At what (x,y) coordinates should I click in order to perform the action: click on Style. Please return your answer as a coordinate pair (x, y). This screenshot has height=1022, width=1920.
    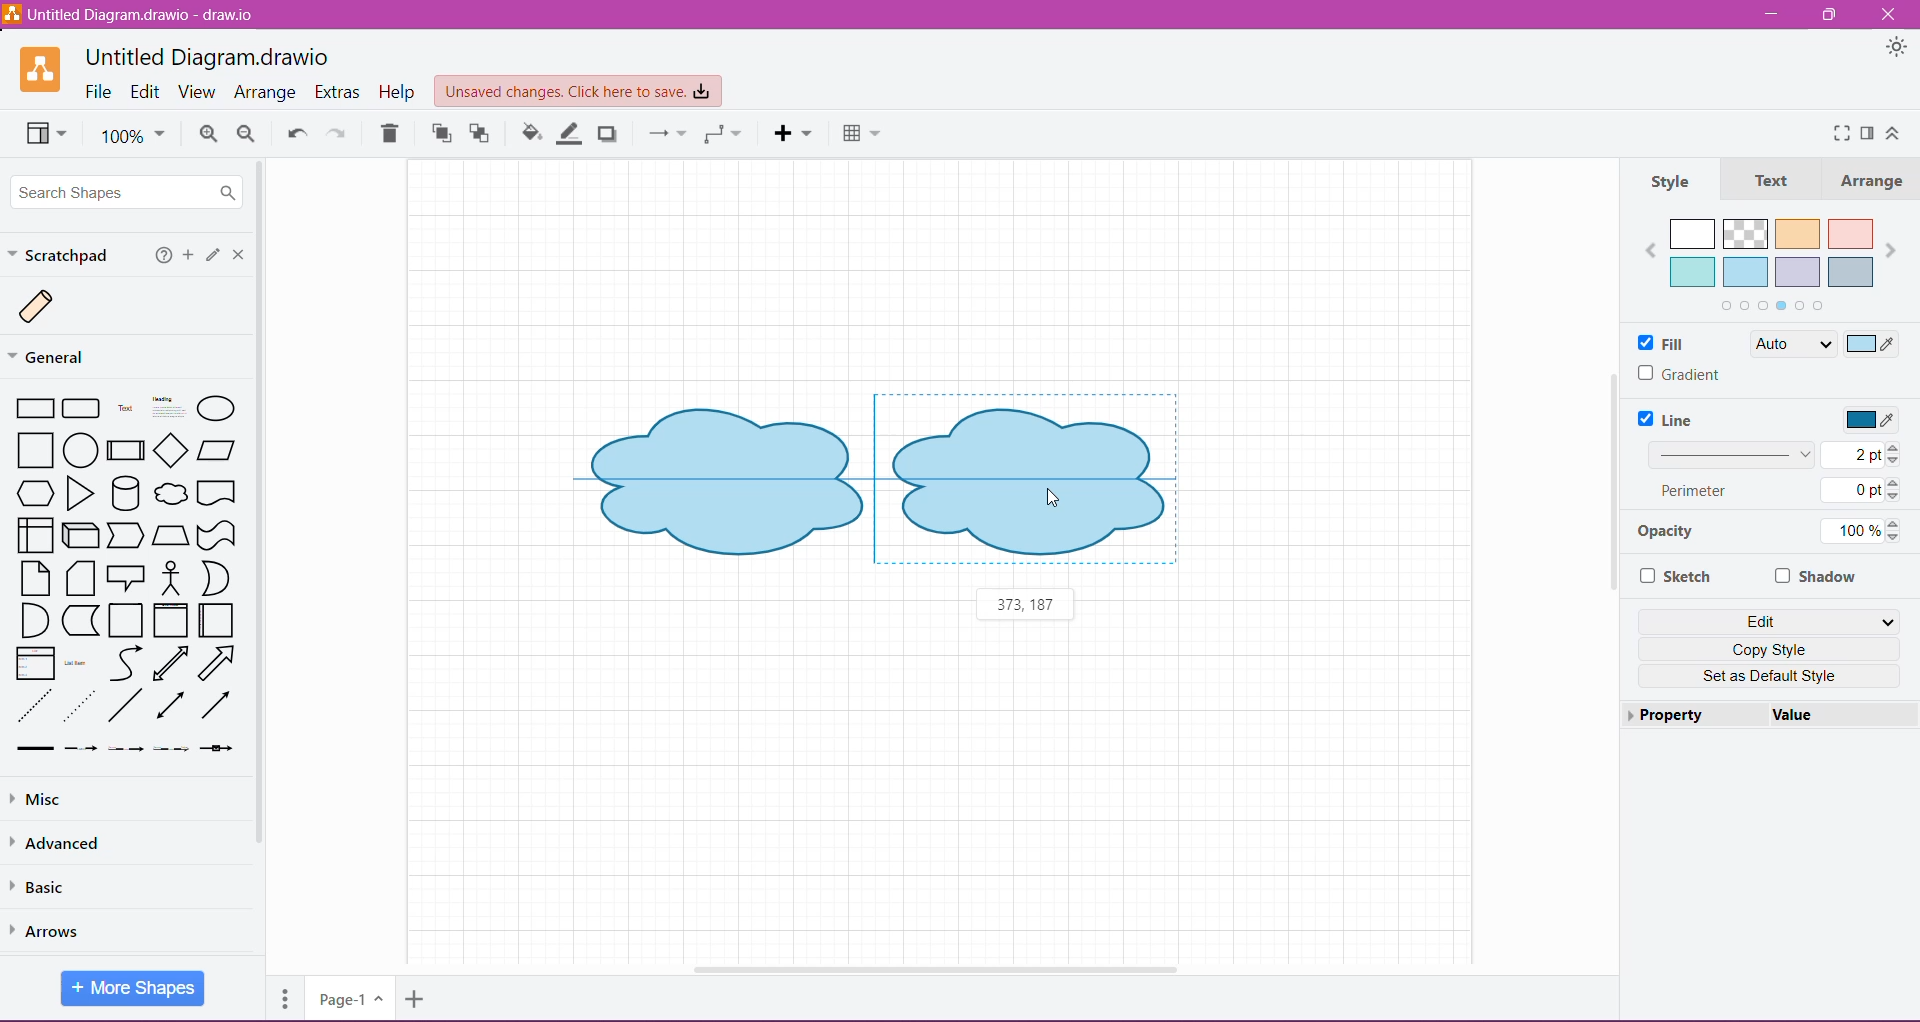
    Looking at the image, I should click on (1673, 183).